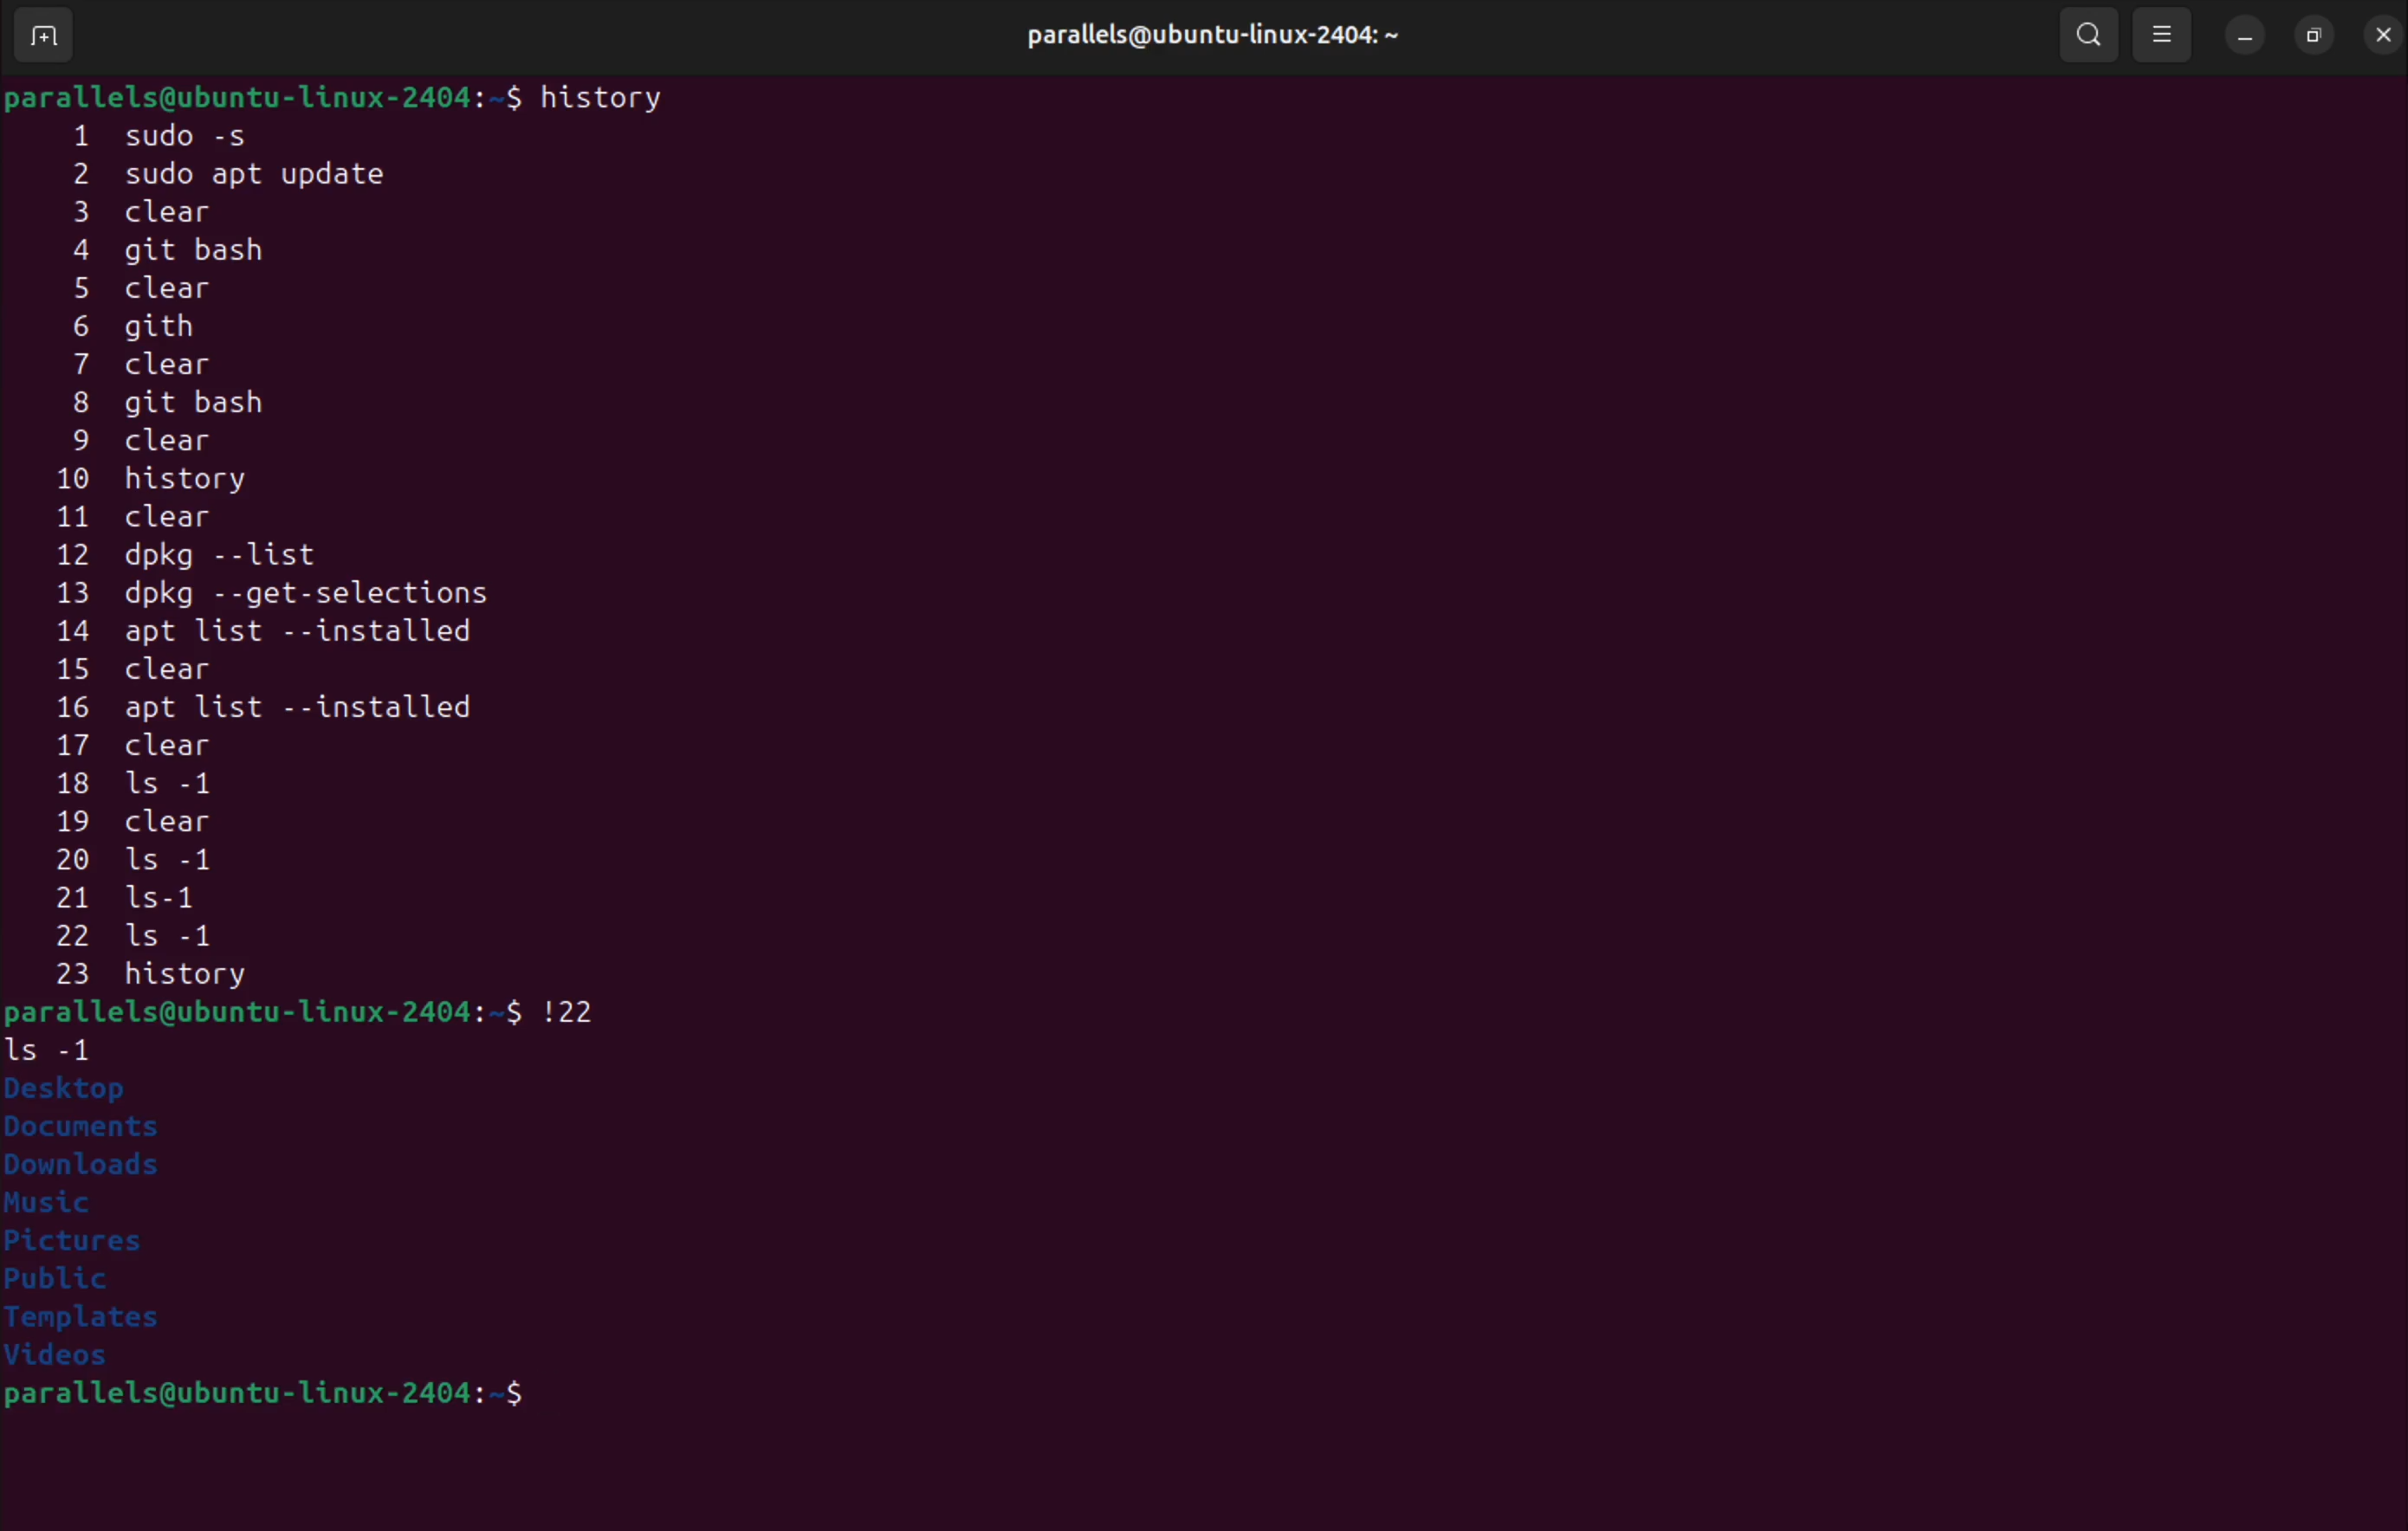 The width and height of the screenshot is (2408, 1531). What do you see at coordinates (328, 1399) in the screenshot?
I see `bash prompt` at bounding box center [328, 1399].